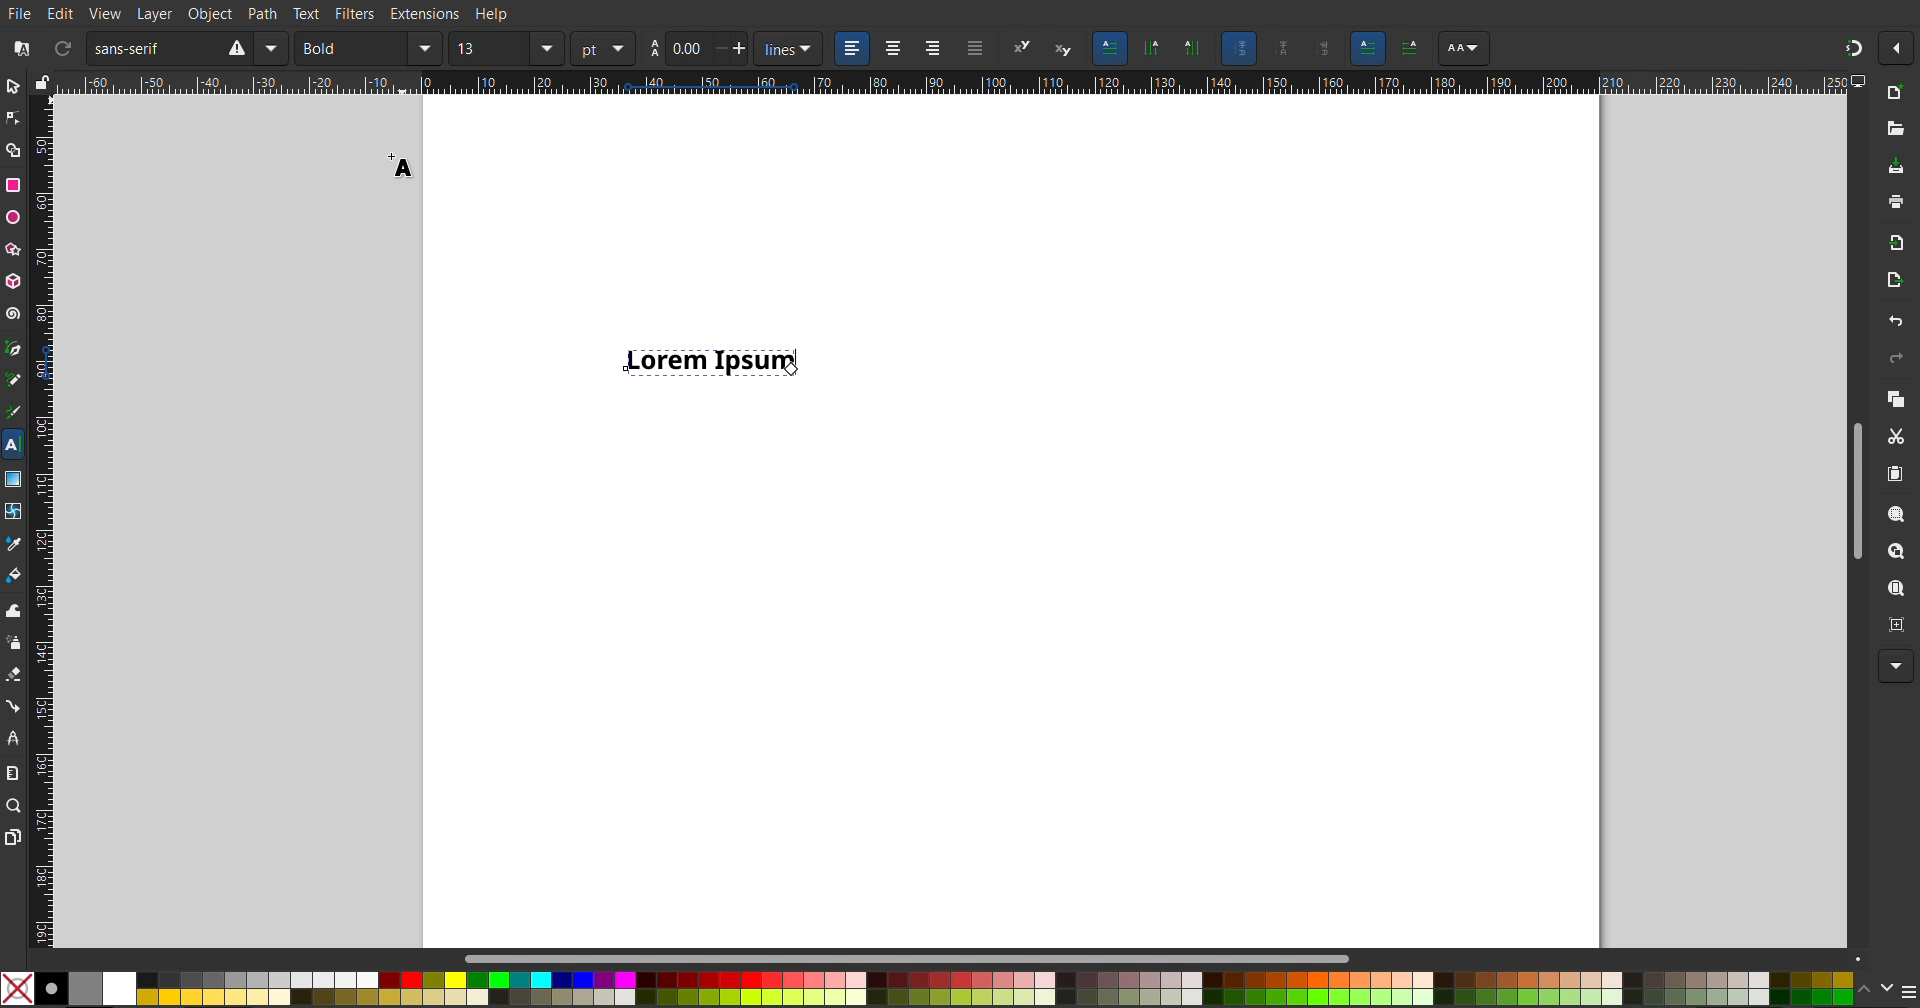 Image resolution: width=1920 pixels, height=1008 pixels. Describe the element at coordinates (1894, 398) in the screenshot. I see `Copy` at that location.